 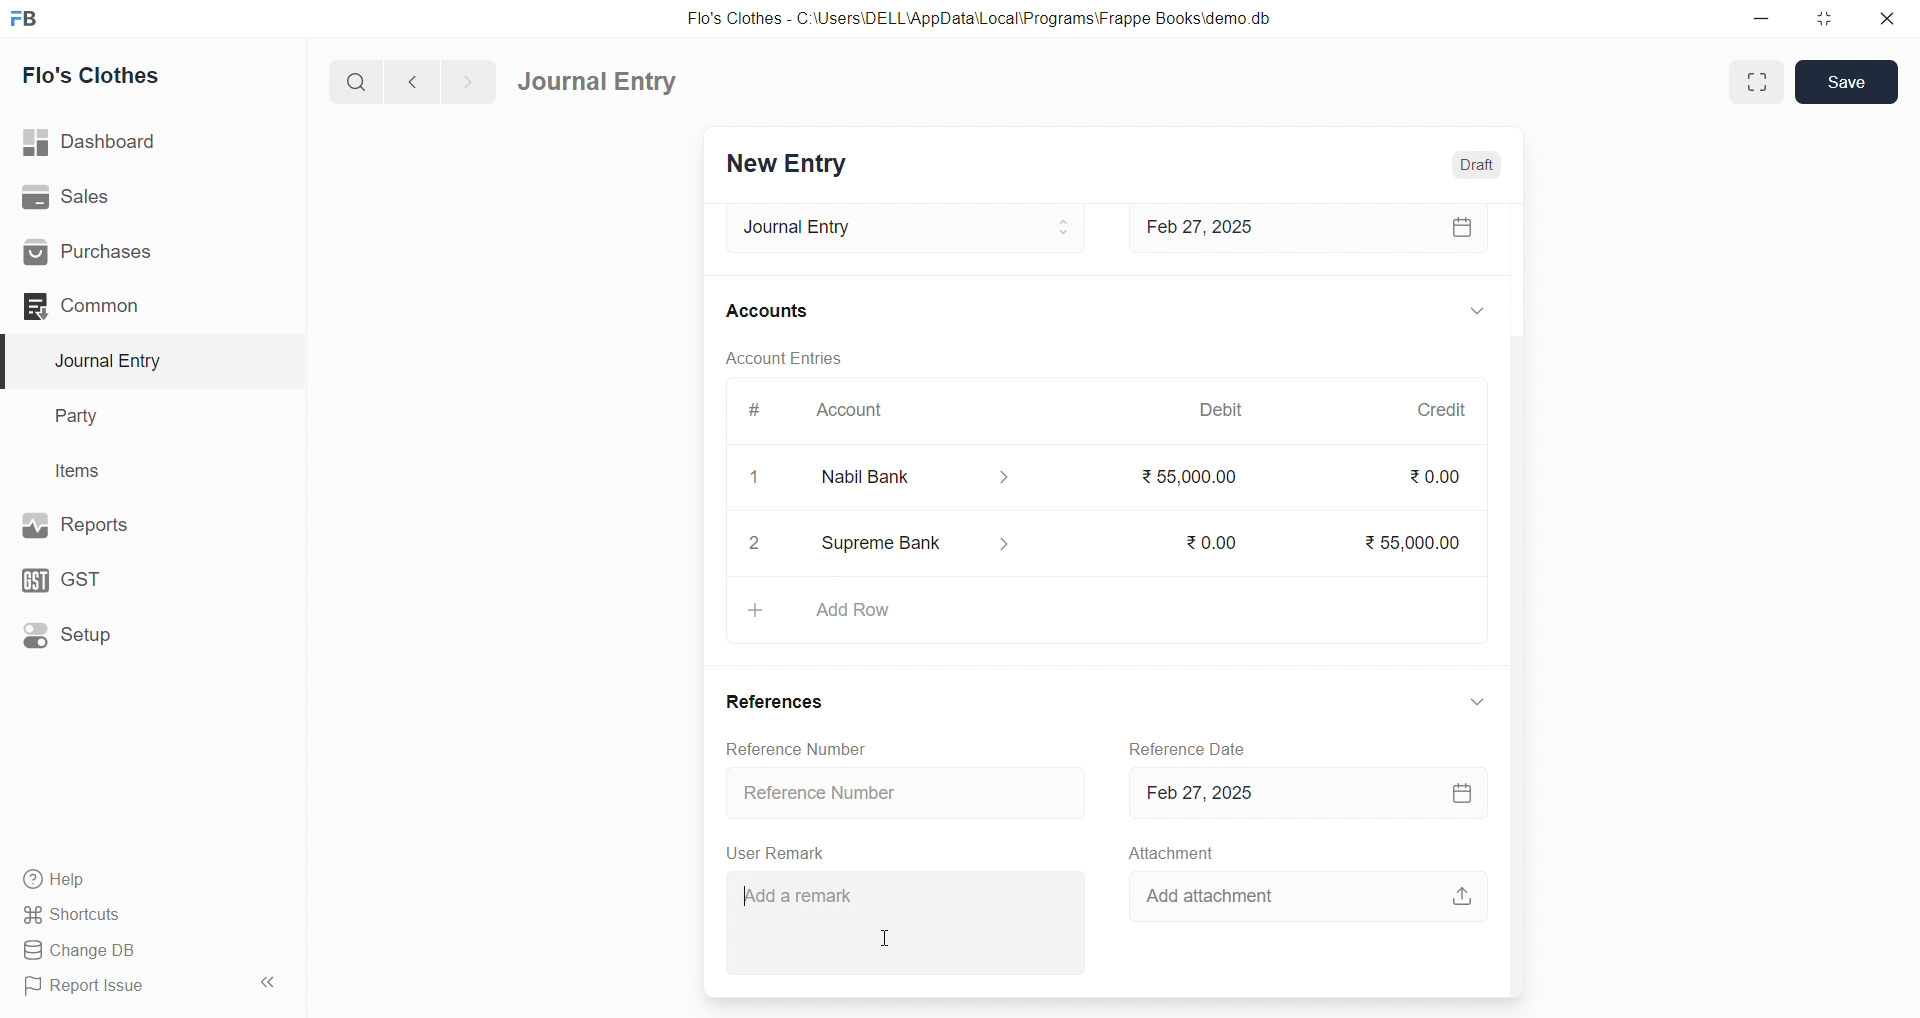 What do you see at coordinates (1301, 793) in the screenshot?
I see `Feb 27, 2025` at bounding box center [1301, 793].